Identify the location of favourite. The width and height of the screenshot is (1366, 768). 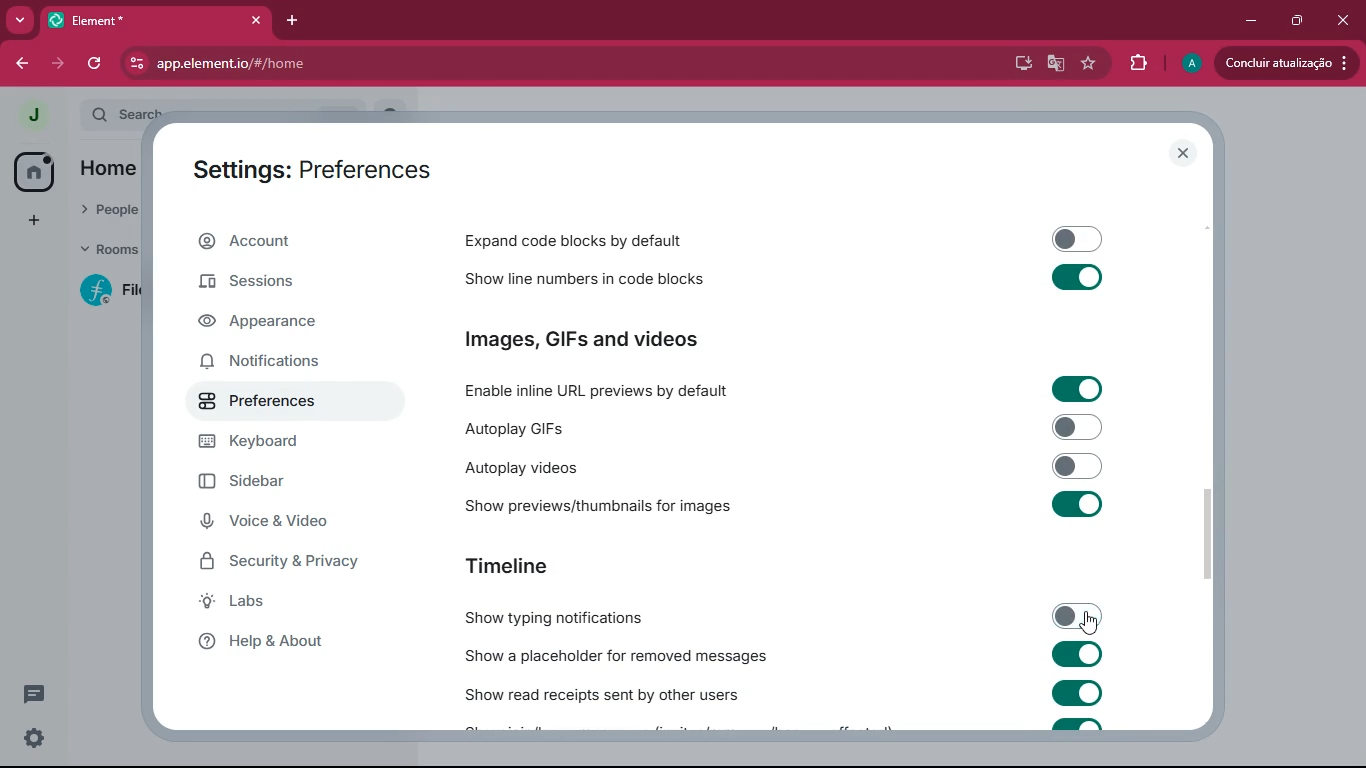
(1089, 63).